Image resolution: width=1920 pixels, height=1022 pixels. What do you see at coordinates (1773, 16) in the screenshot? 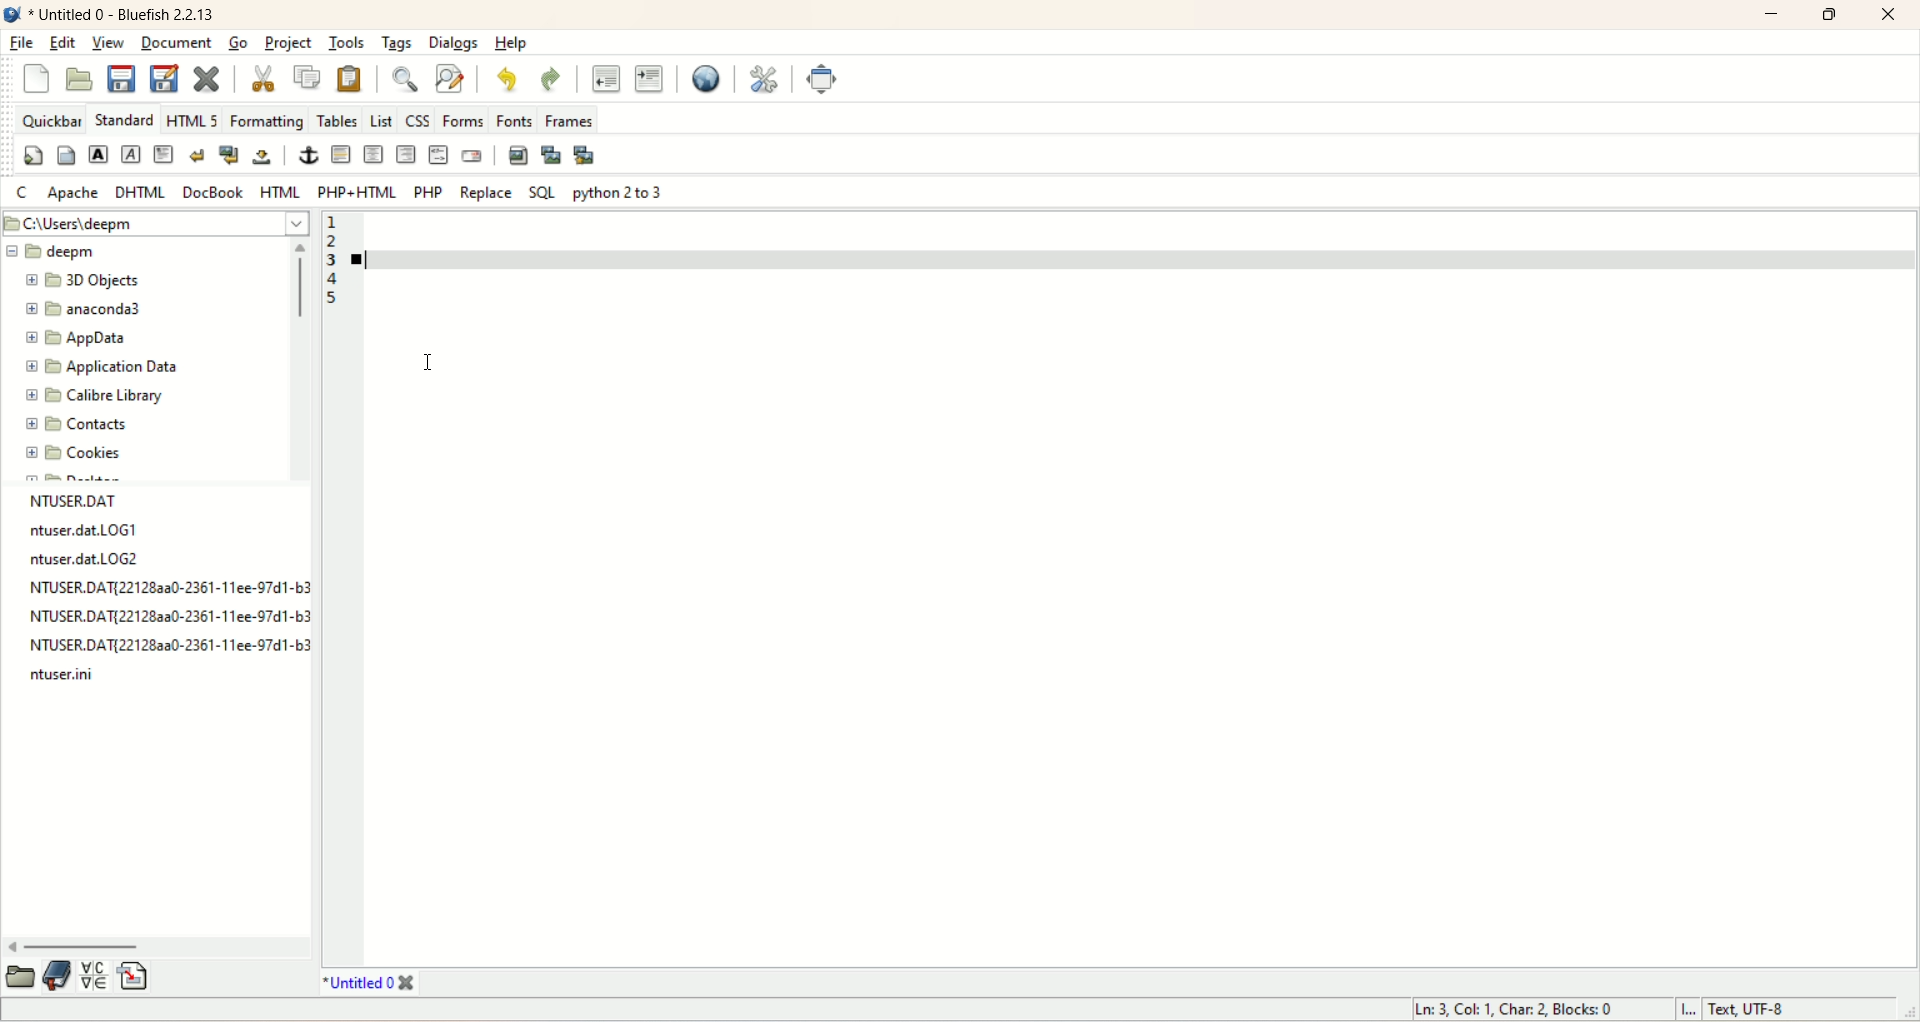
I see `minimize` at bounding box center [1773, 16].